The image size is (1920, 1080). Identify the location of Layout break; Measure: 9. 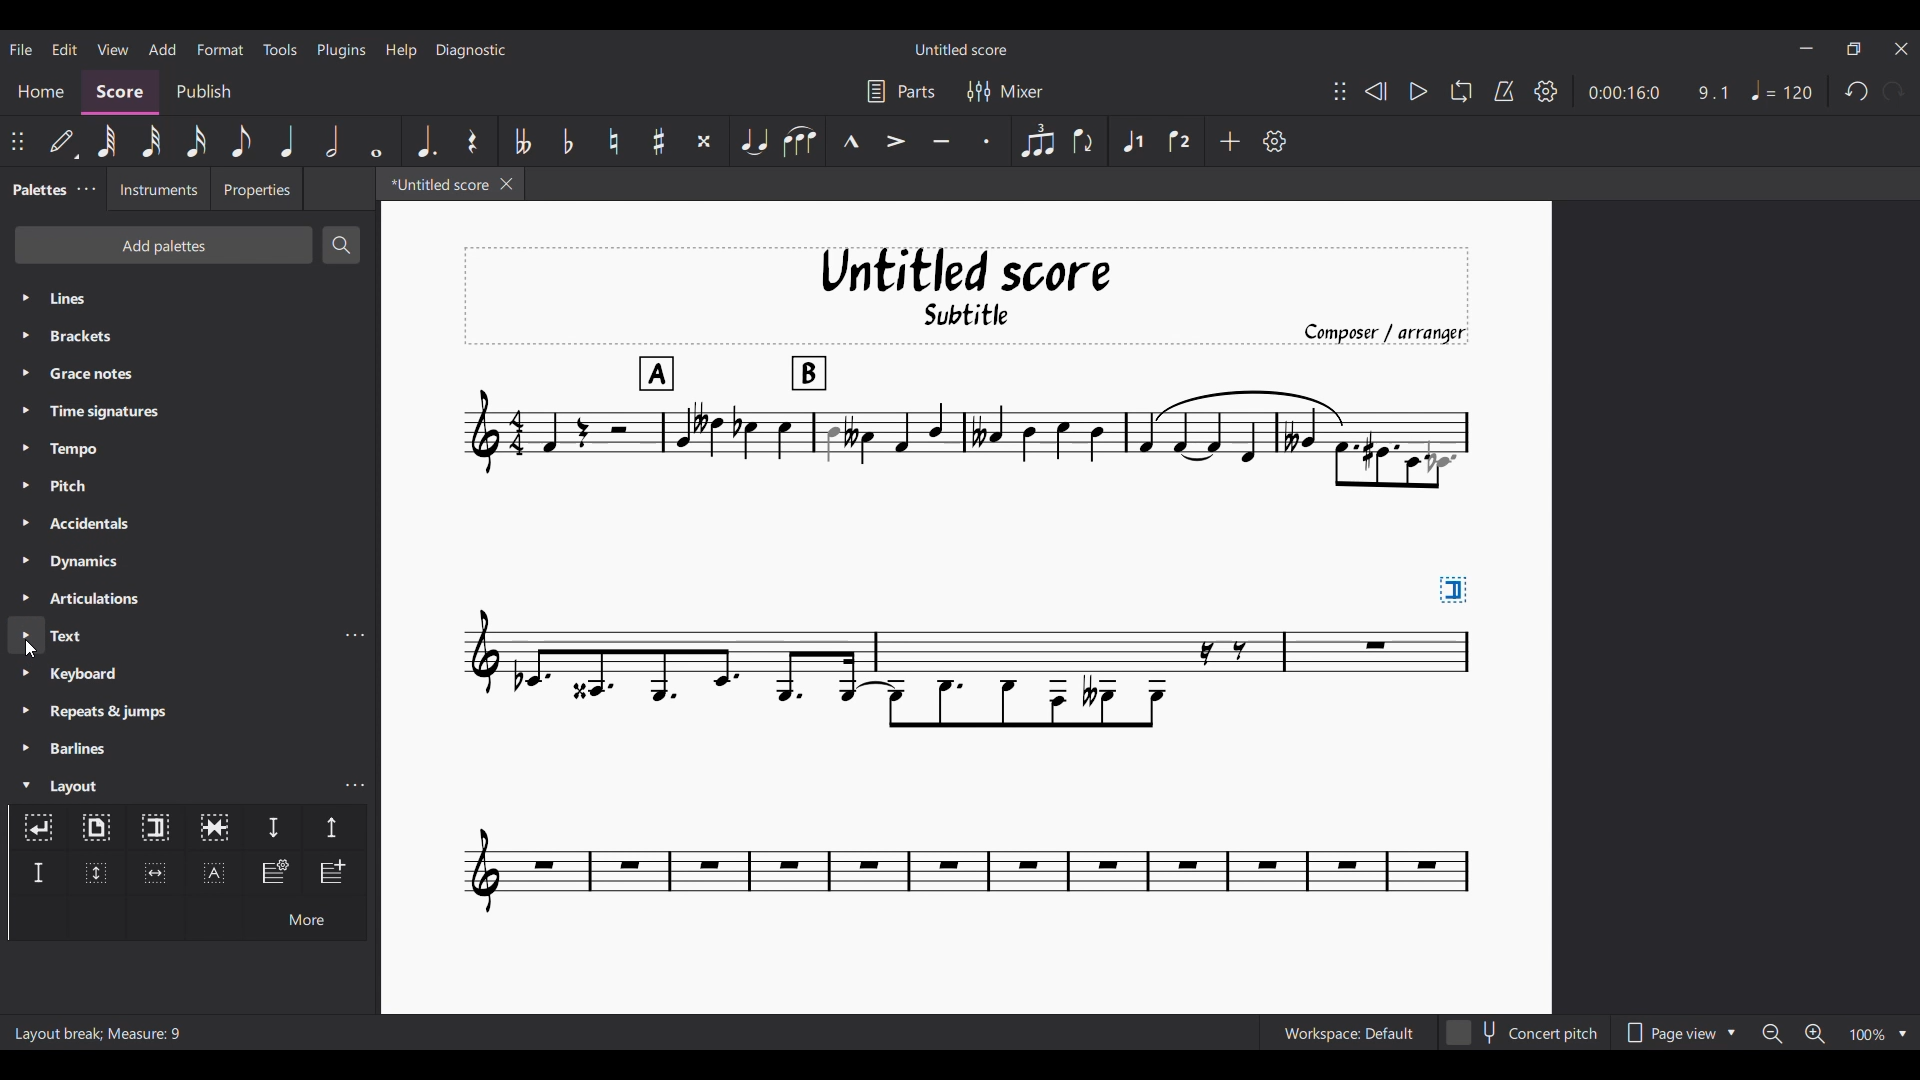
(104, 1032).